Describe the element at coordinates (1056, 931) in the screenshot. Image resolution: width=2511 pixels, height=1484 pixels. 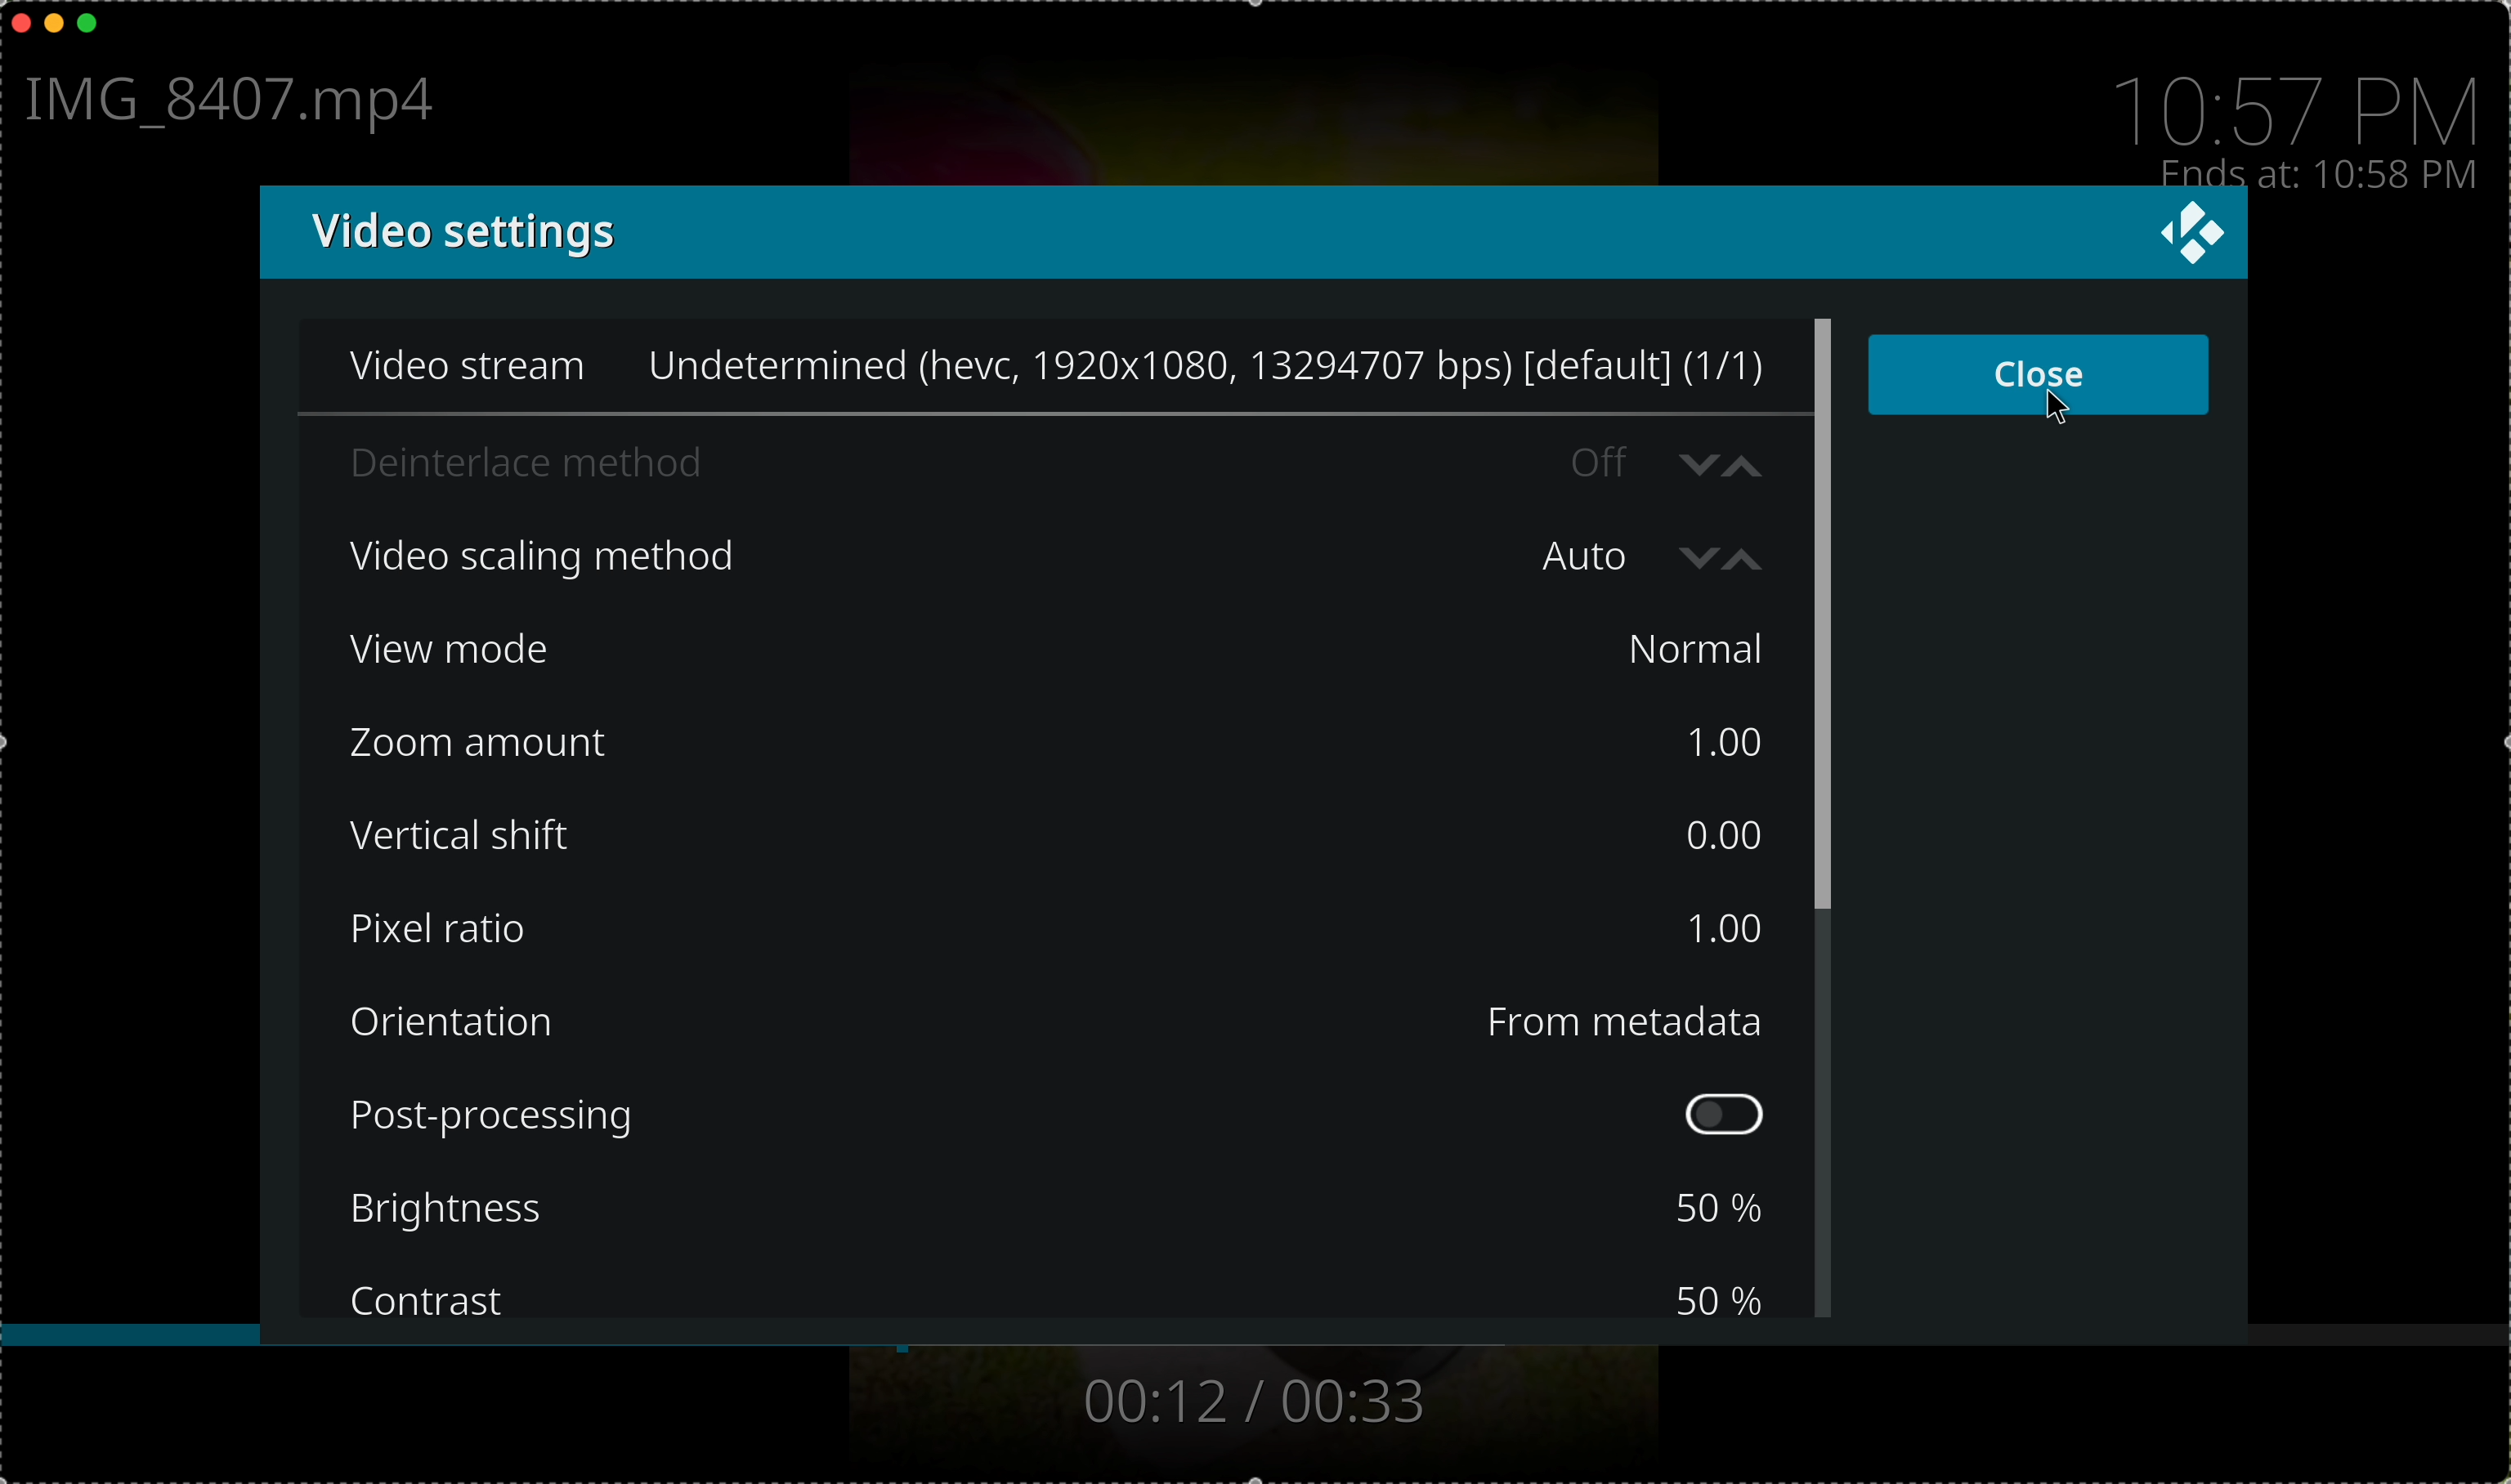
I see `pixel ratio 1.00` at that location.